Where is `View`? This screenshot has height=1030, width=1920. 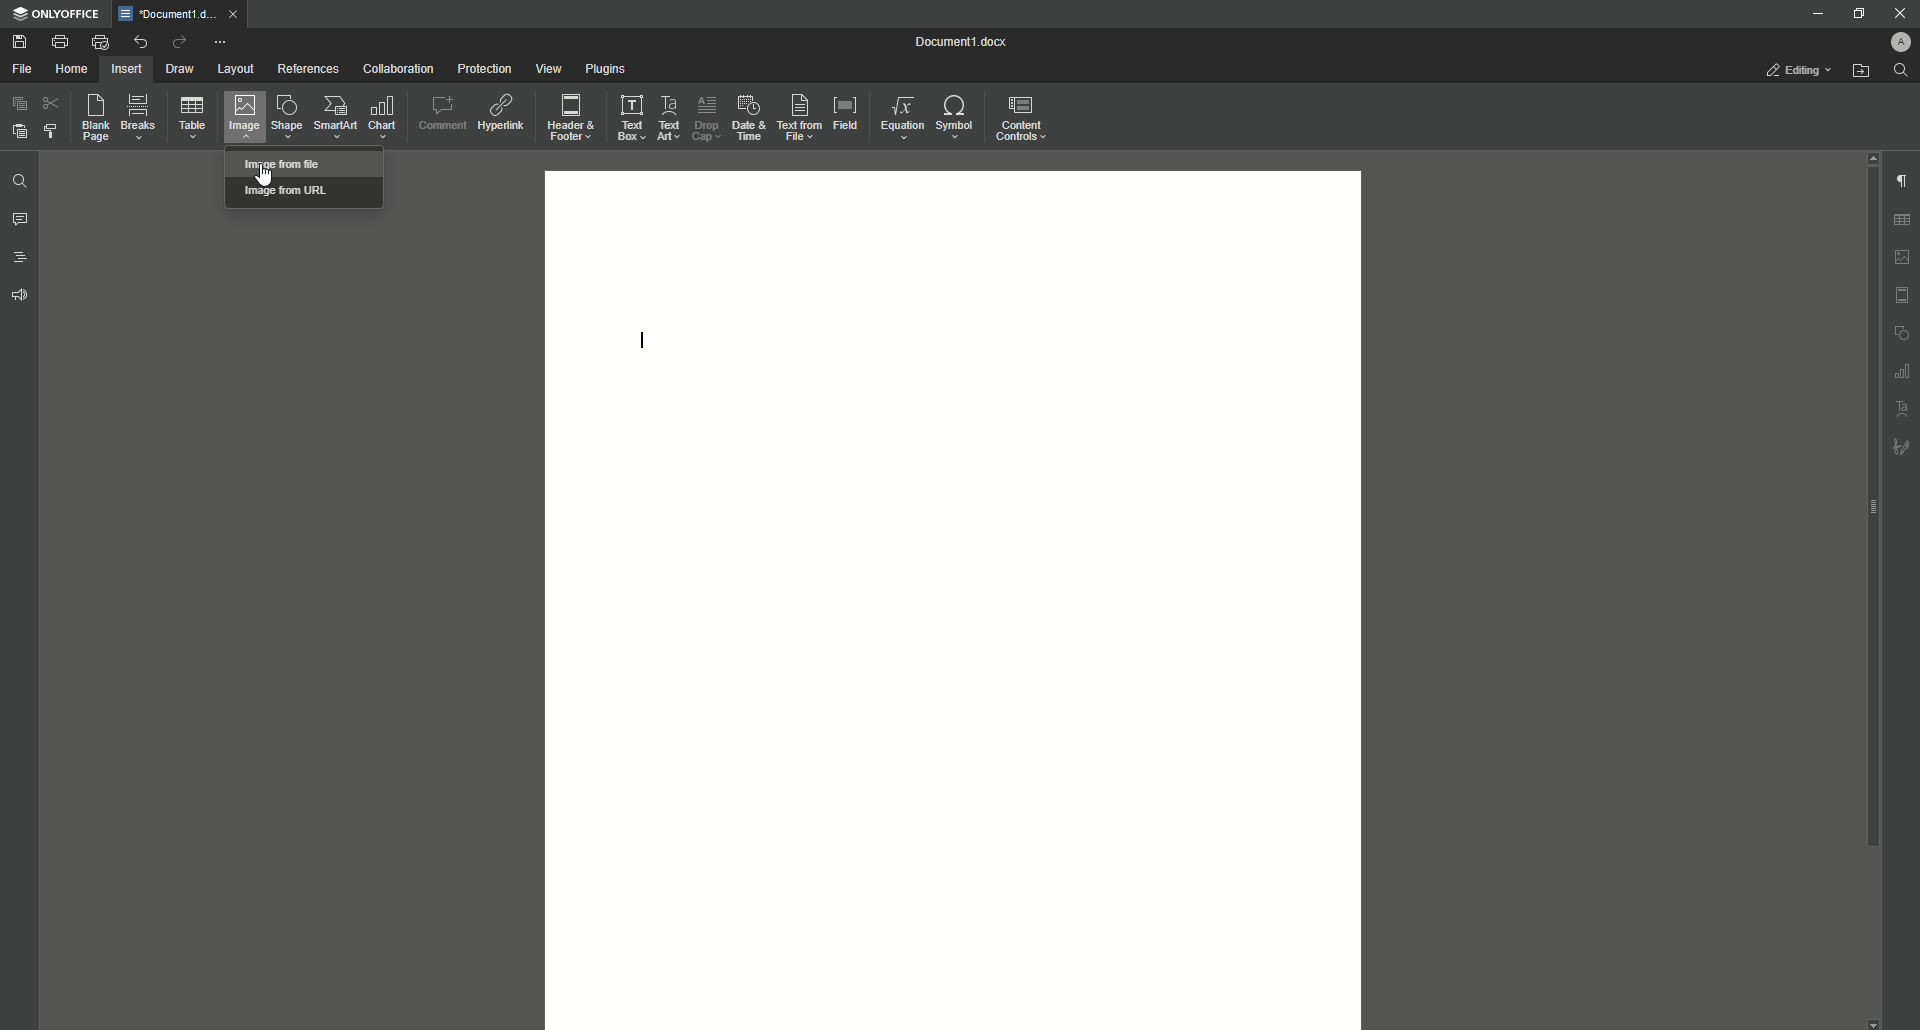
View is located at coordinates (545, 70).